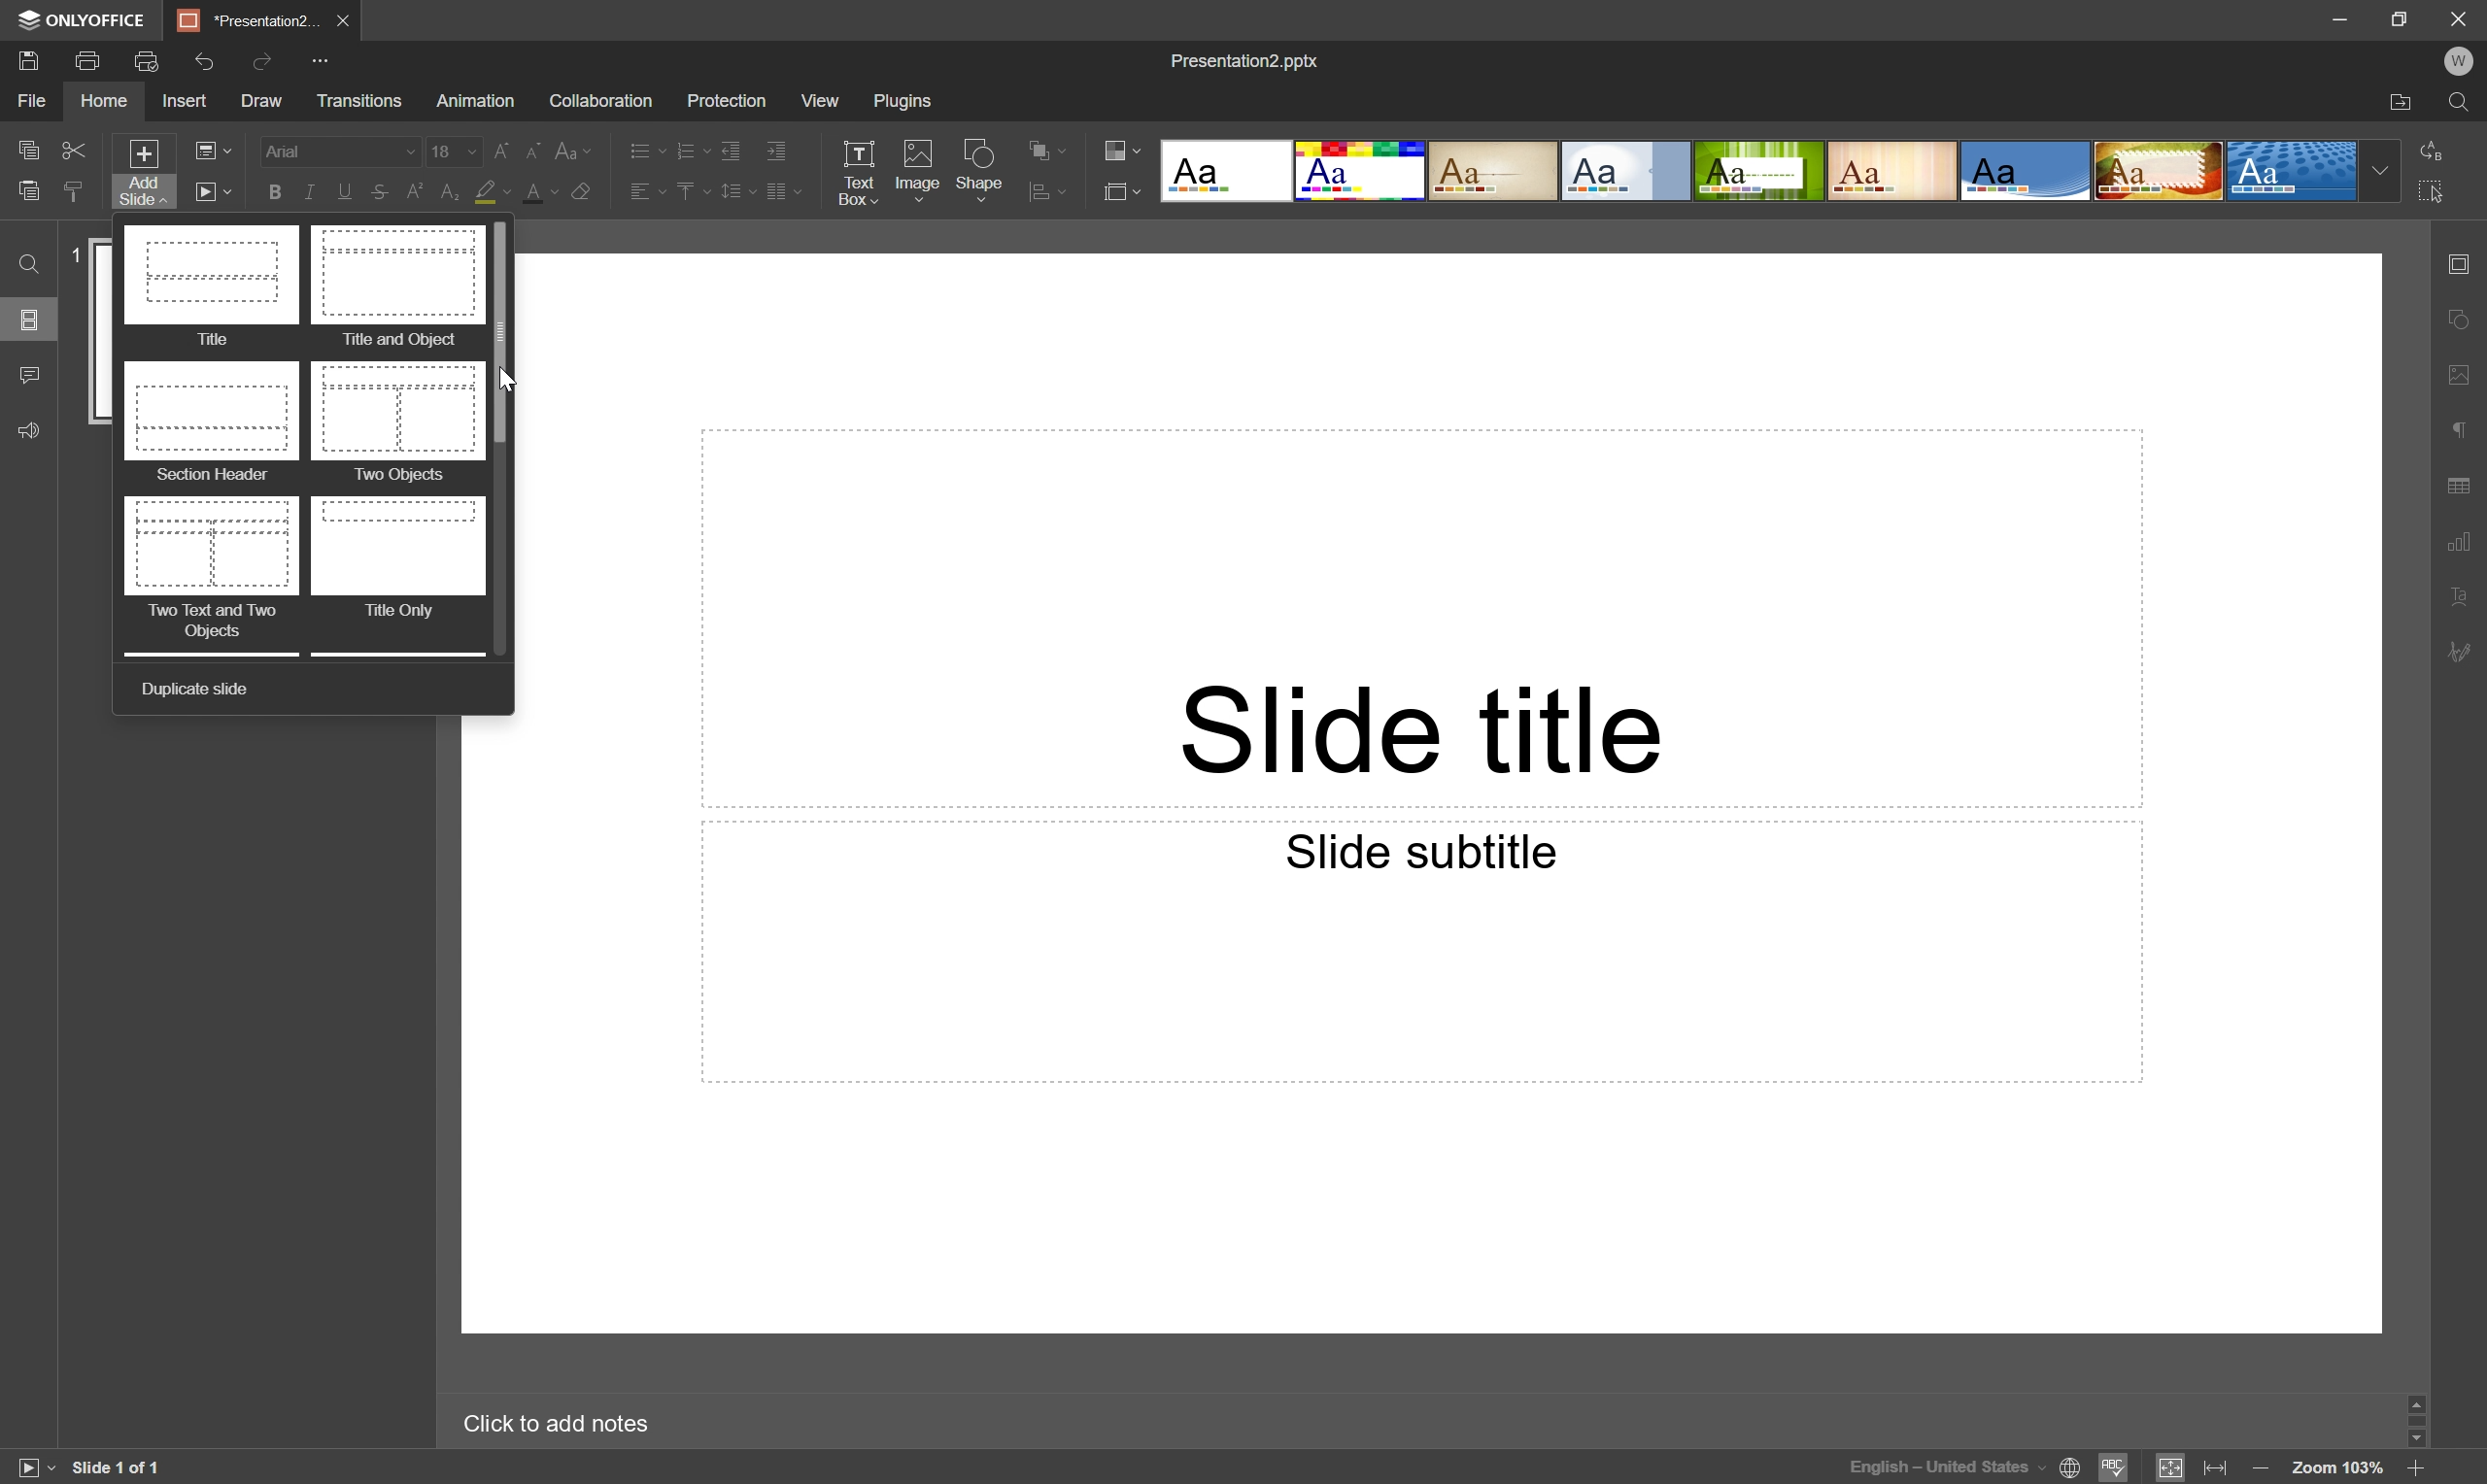 This screenshot has width=2487, height=1484. I want to click on Plugins, so click(905, 101).